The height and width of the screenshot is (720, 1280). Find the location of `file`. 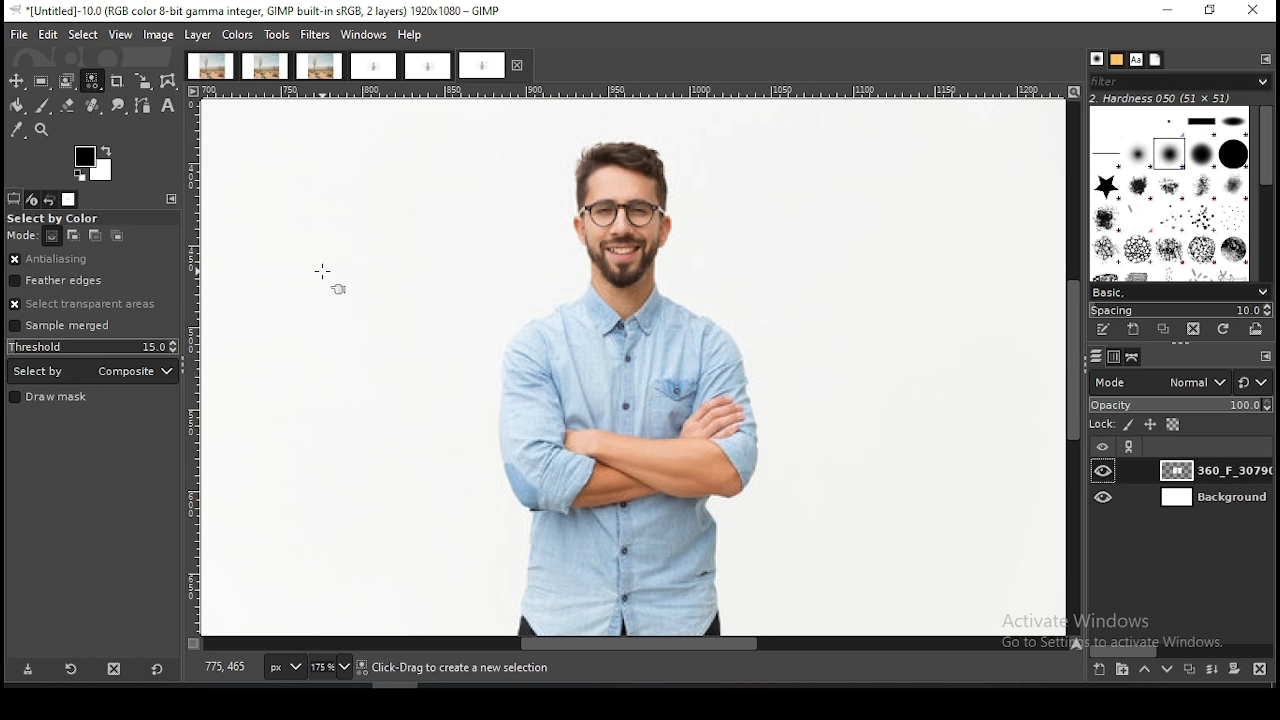

file is located at coordinates (20, 35).